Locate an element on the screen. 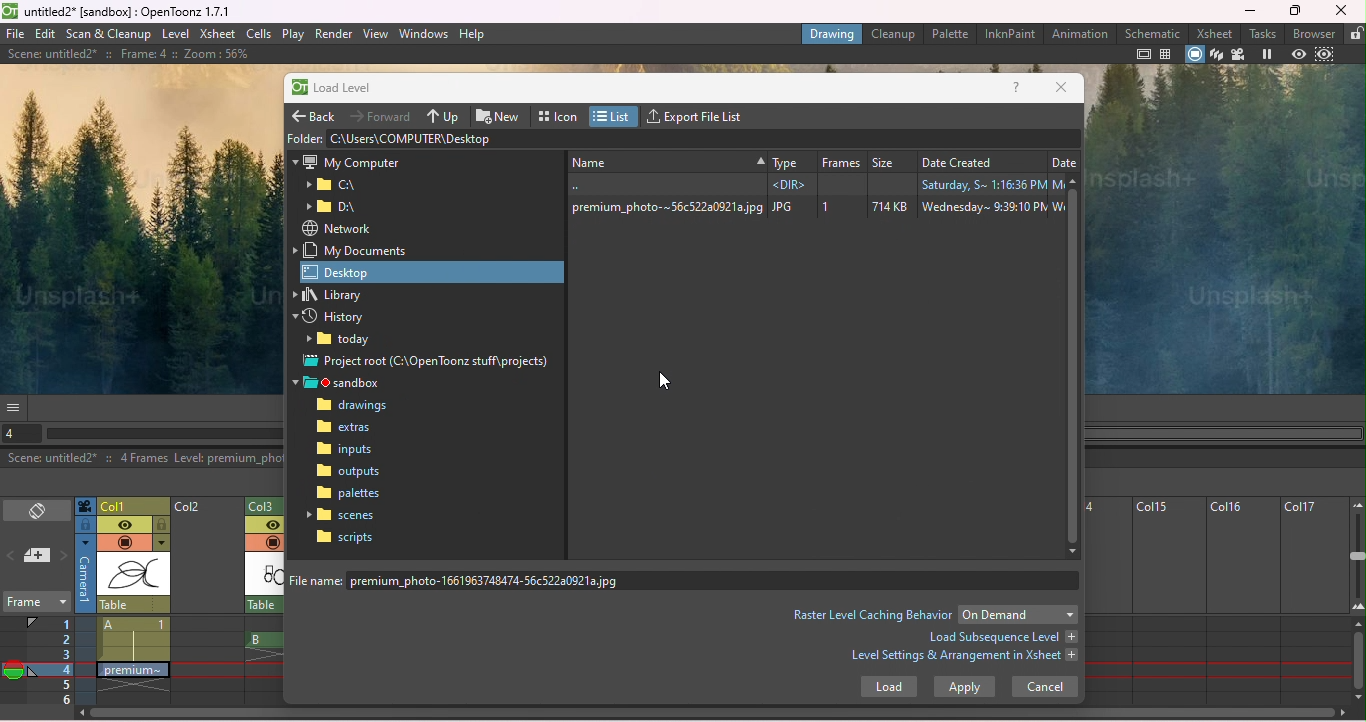  Windows is located at coordinates (424, 32).